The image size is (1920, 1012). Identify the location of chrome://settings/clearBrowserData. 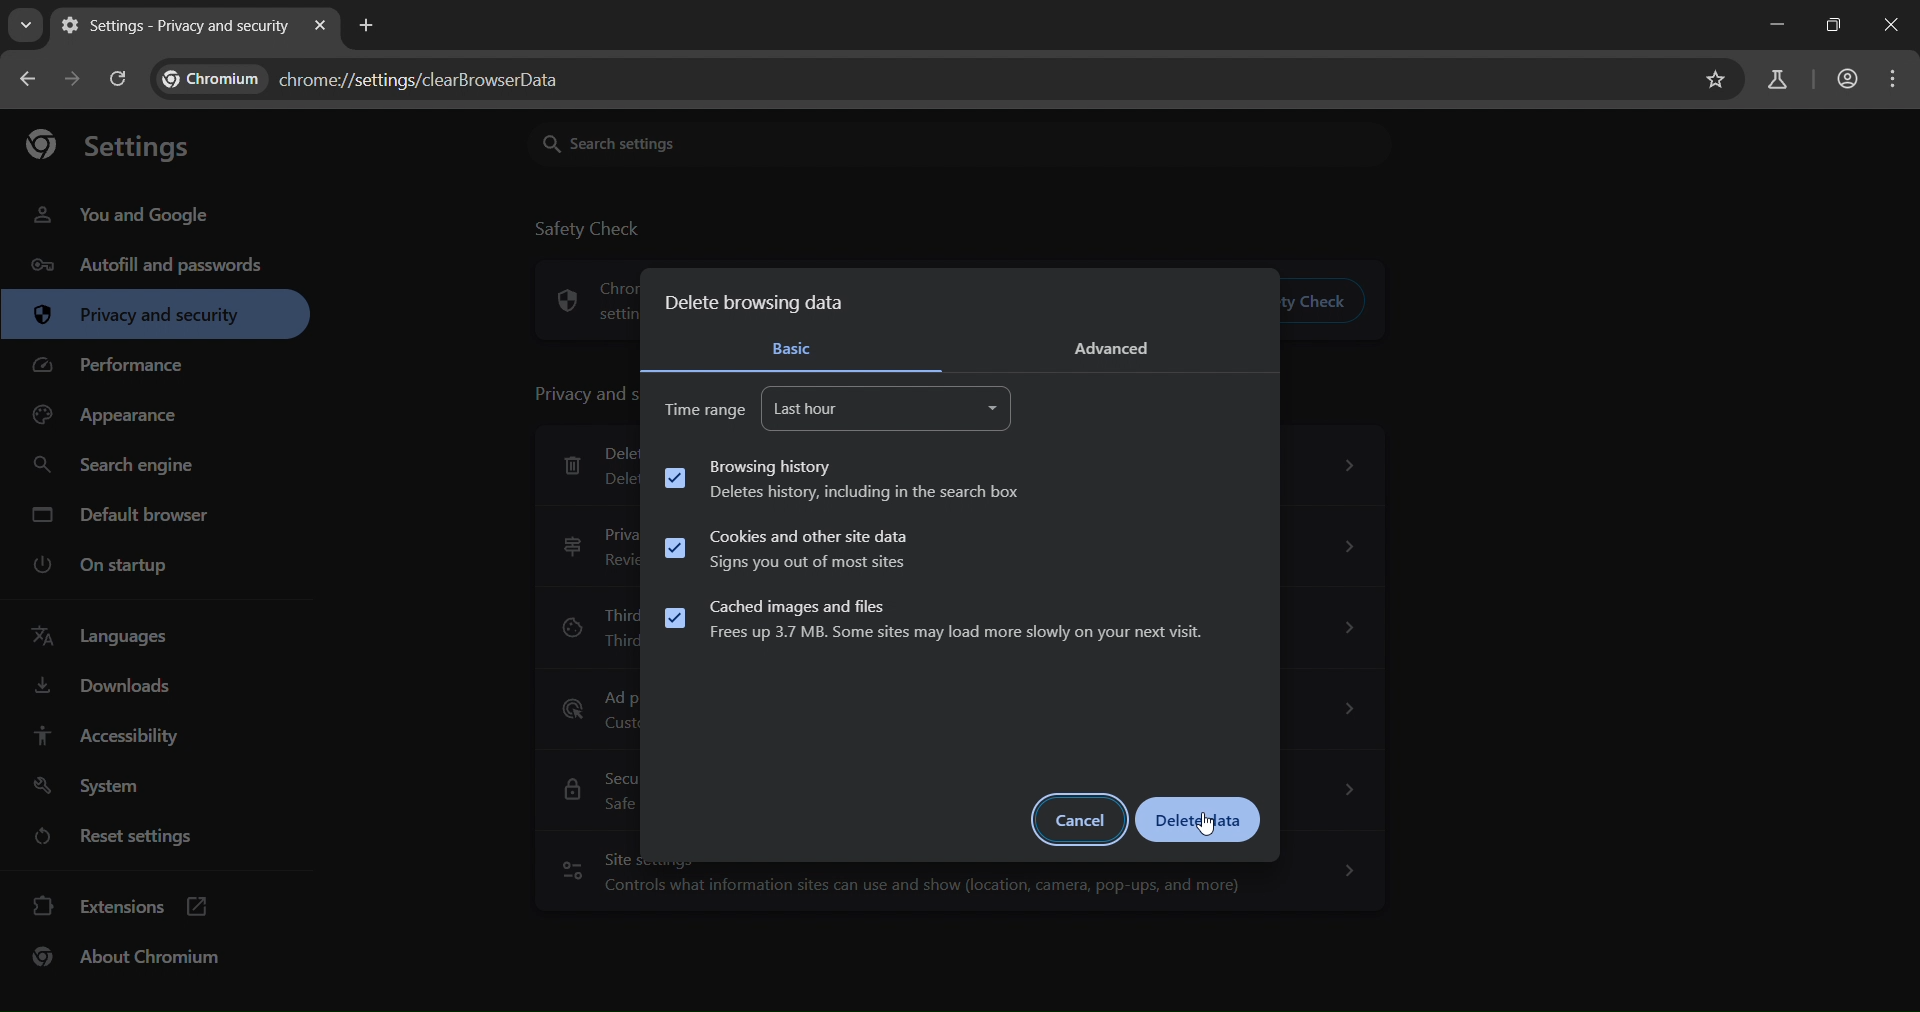
(425, 75).